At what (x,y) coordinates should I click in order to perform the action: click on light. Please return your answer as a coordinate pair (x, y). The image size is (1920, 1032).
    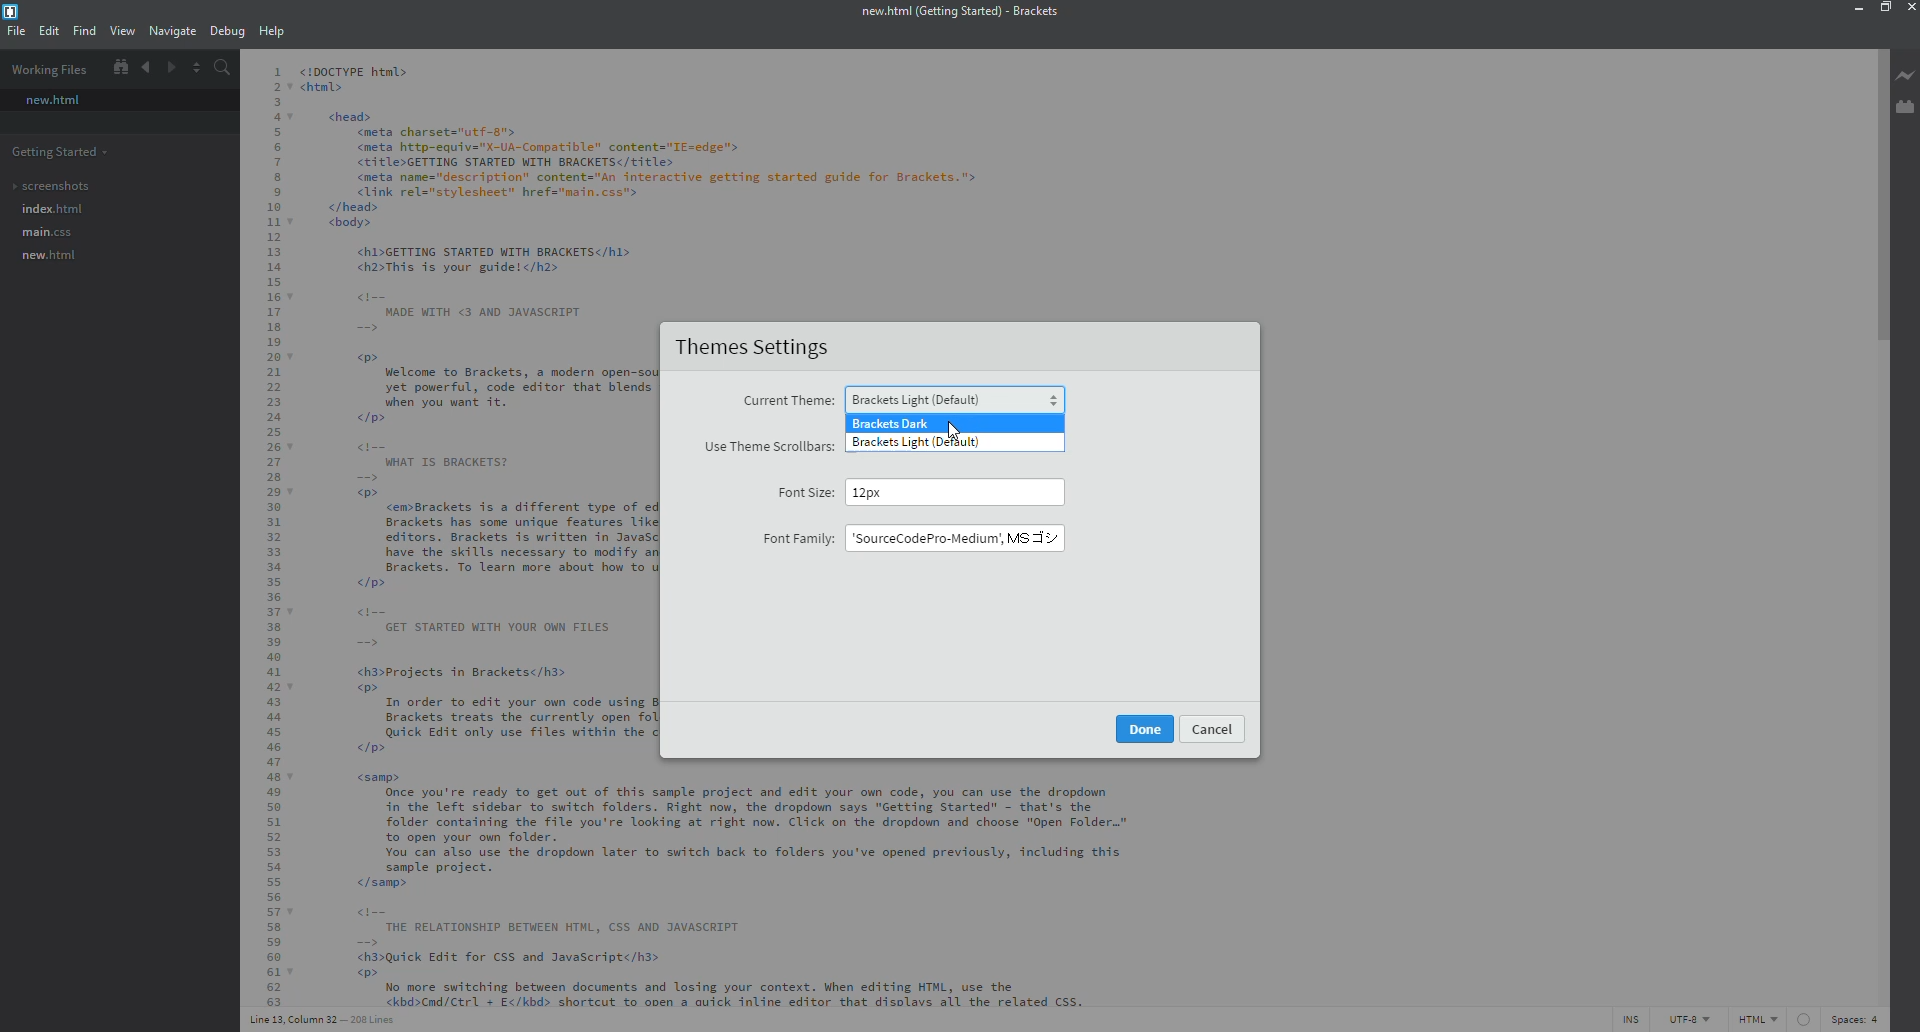
    Looking at the image, I should click on (956, 400).